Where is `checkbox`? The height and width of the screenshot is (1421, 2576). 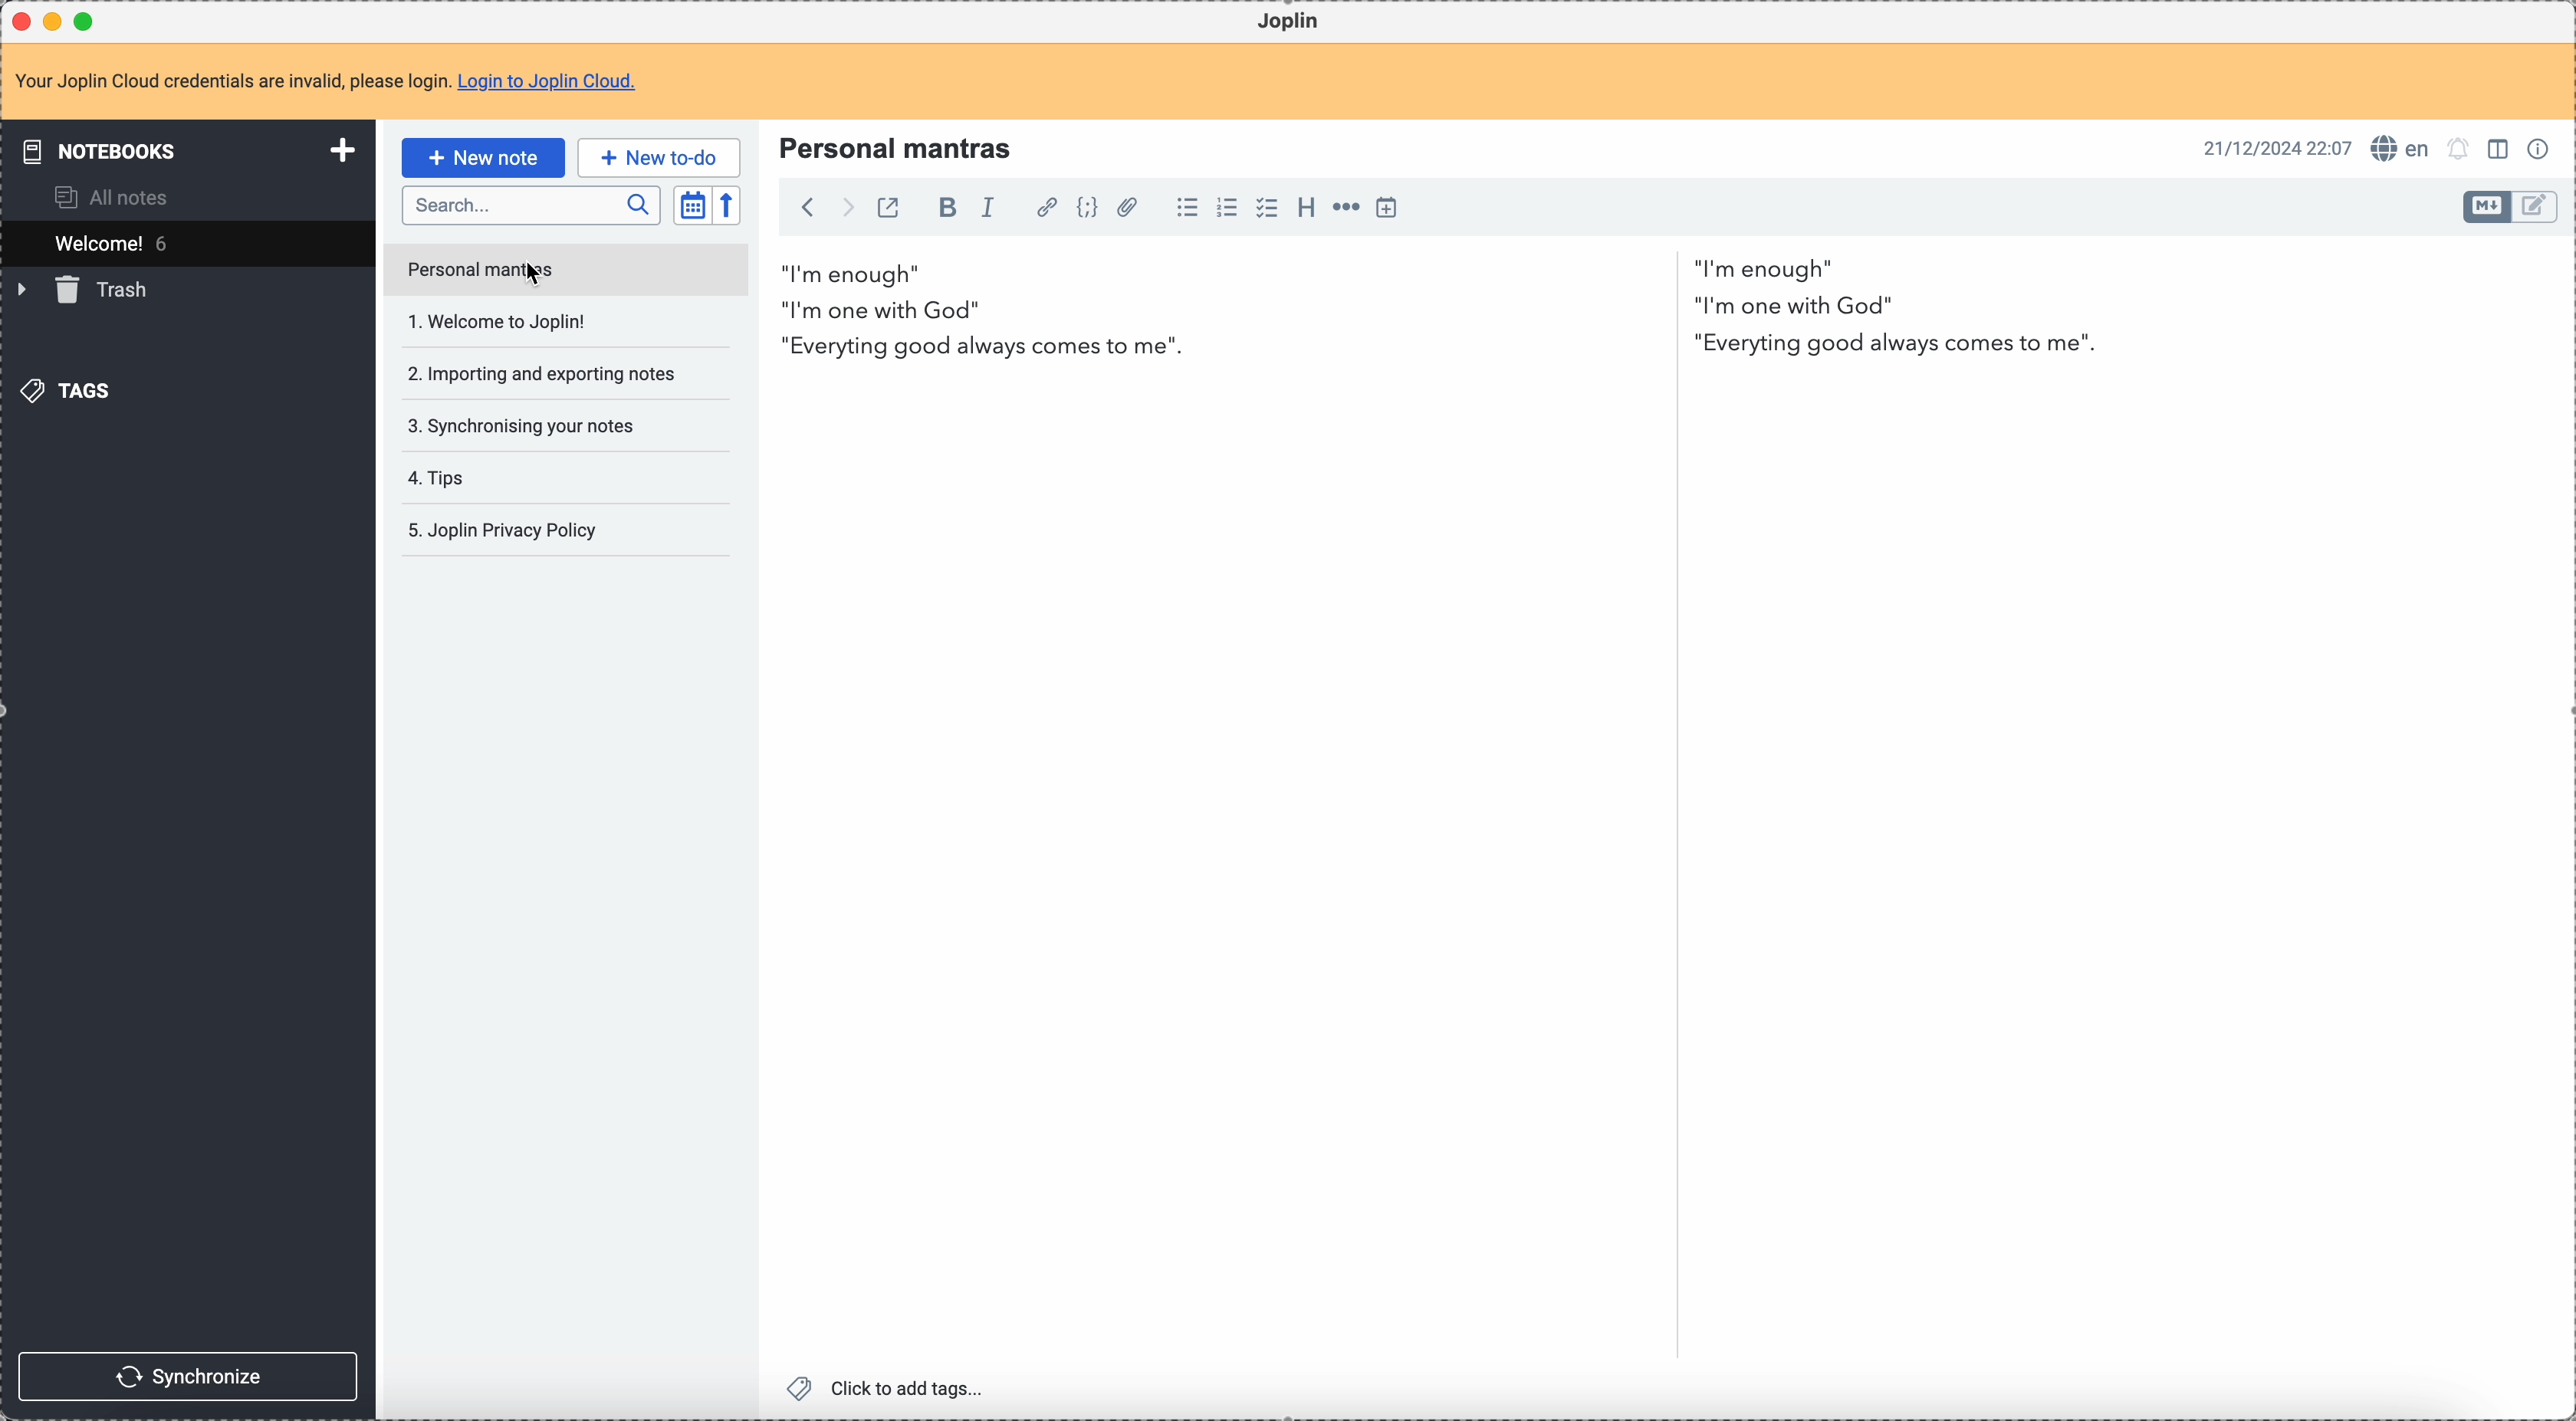
checkbox is located at coordinates (1266, 208).